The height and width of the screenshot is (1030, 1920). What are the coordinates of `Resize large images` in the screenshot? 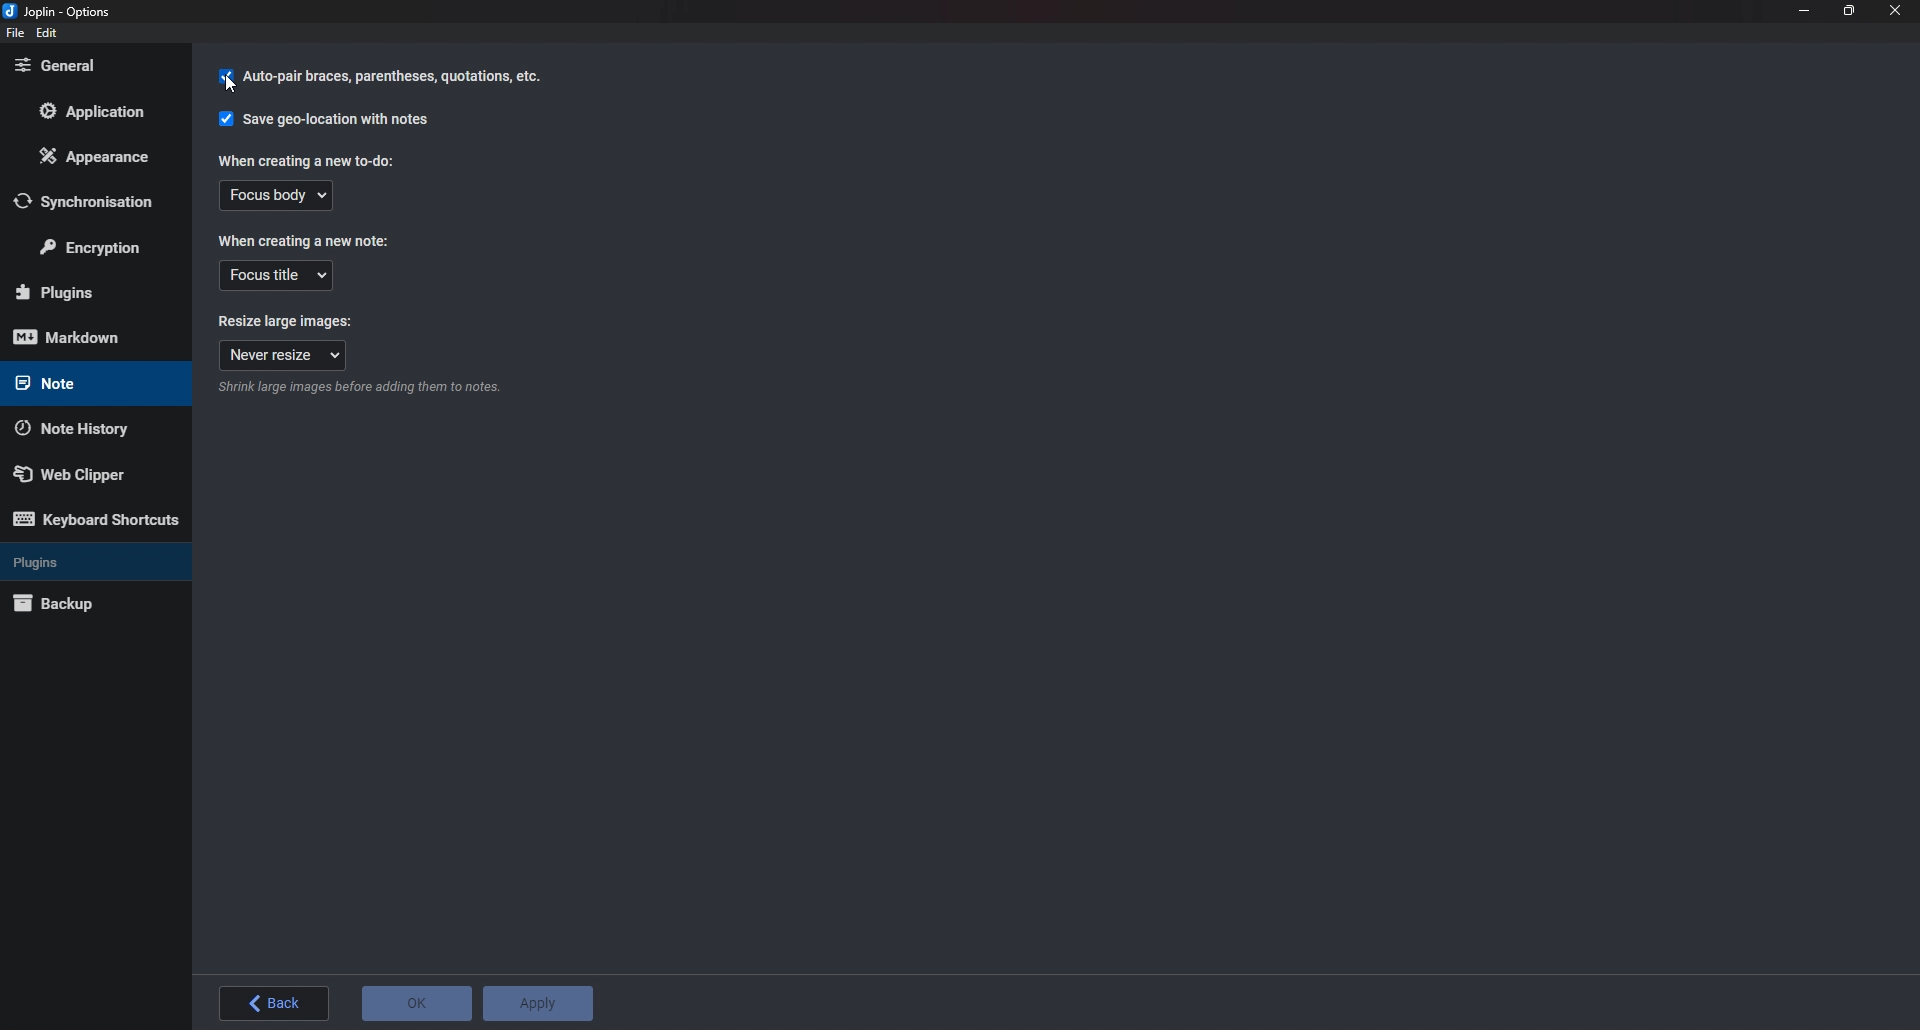 It's located at (290, 319).